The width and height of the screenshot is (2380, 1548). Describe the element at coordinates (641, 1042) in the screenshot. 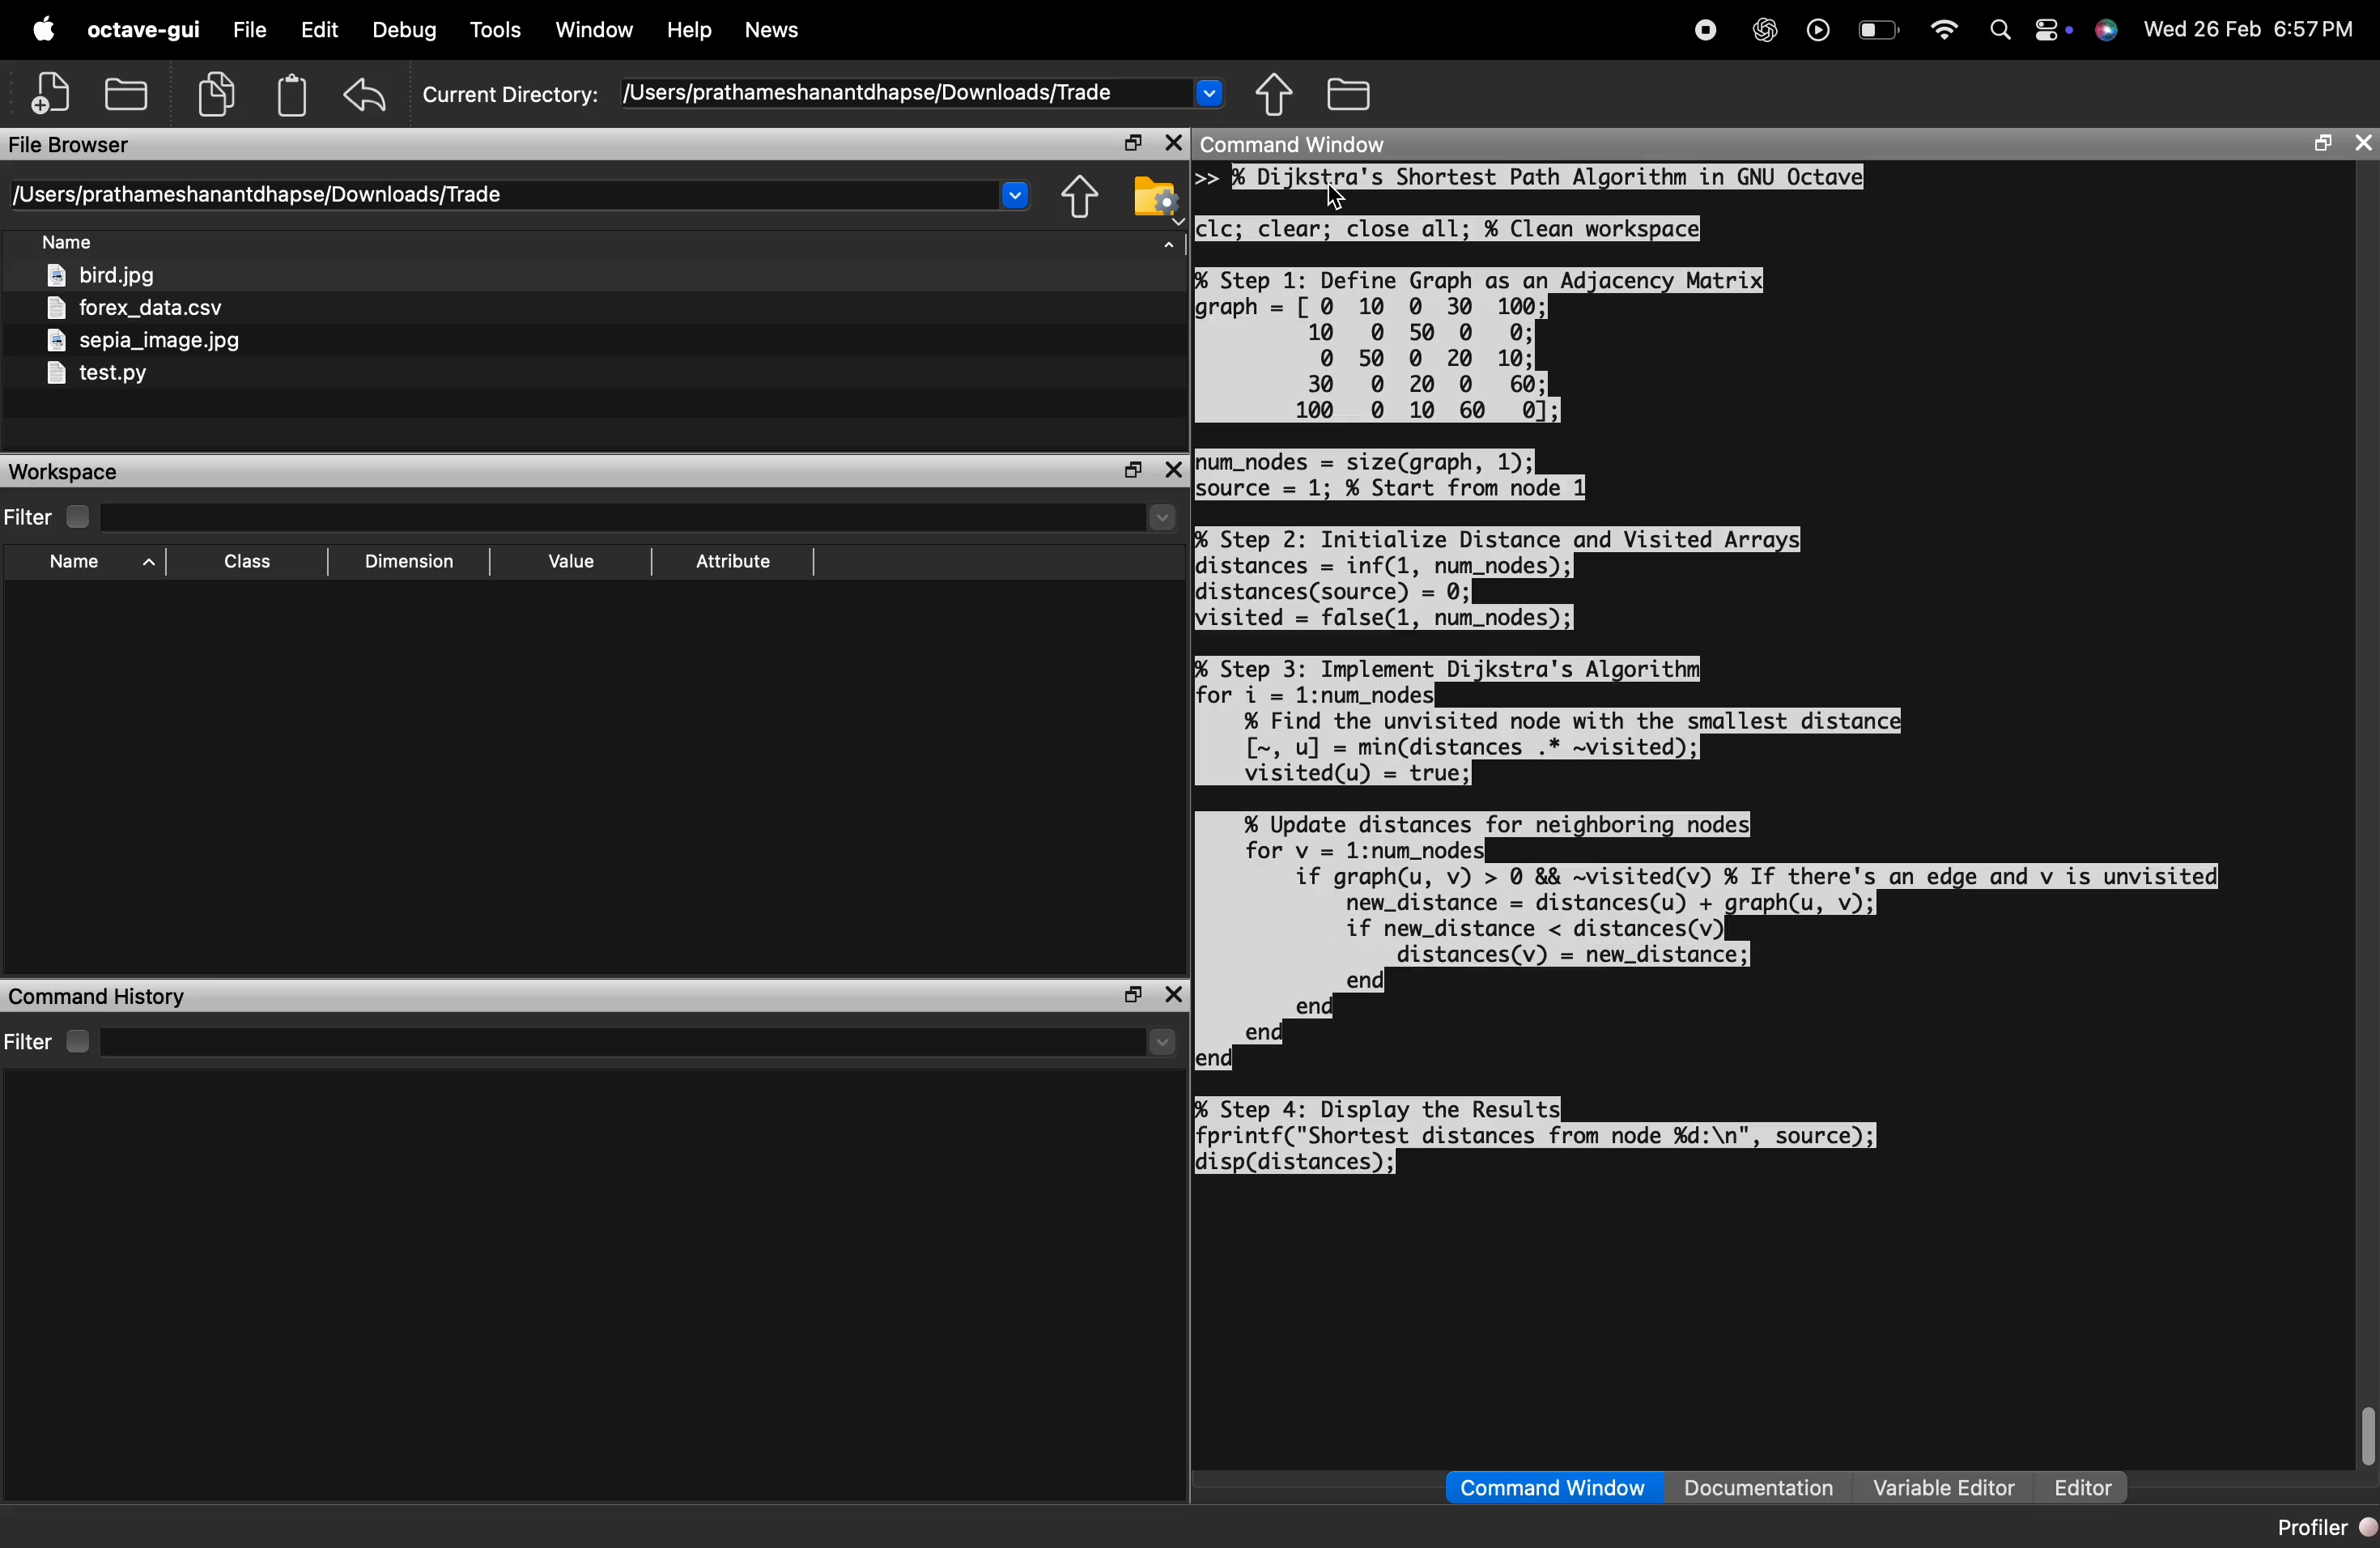

I see `select directory` at that location.